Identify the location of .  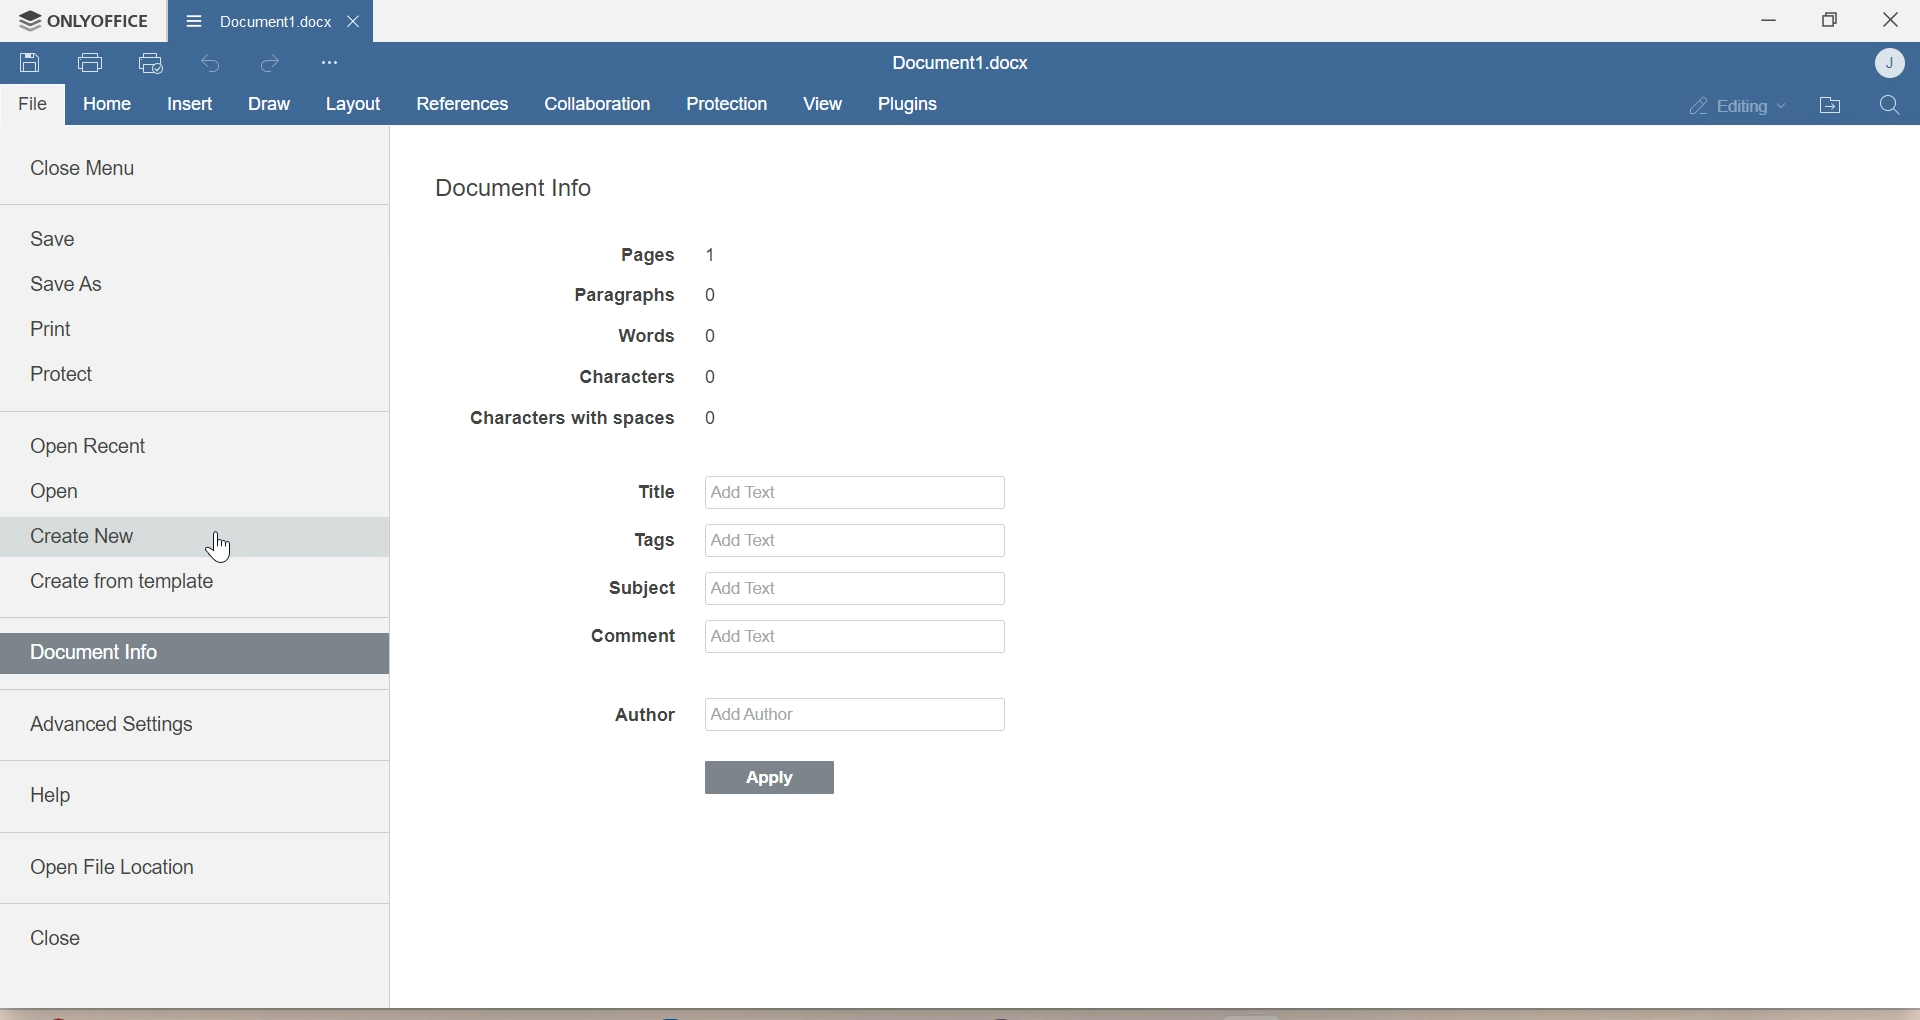
(251, 22).